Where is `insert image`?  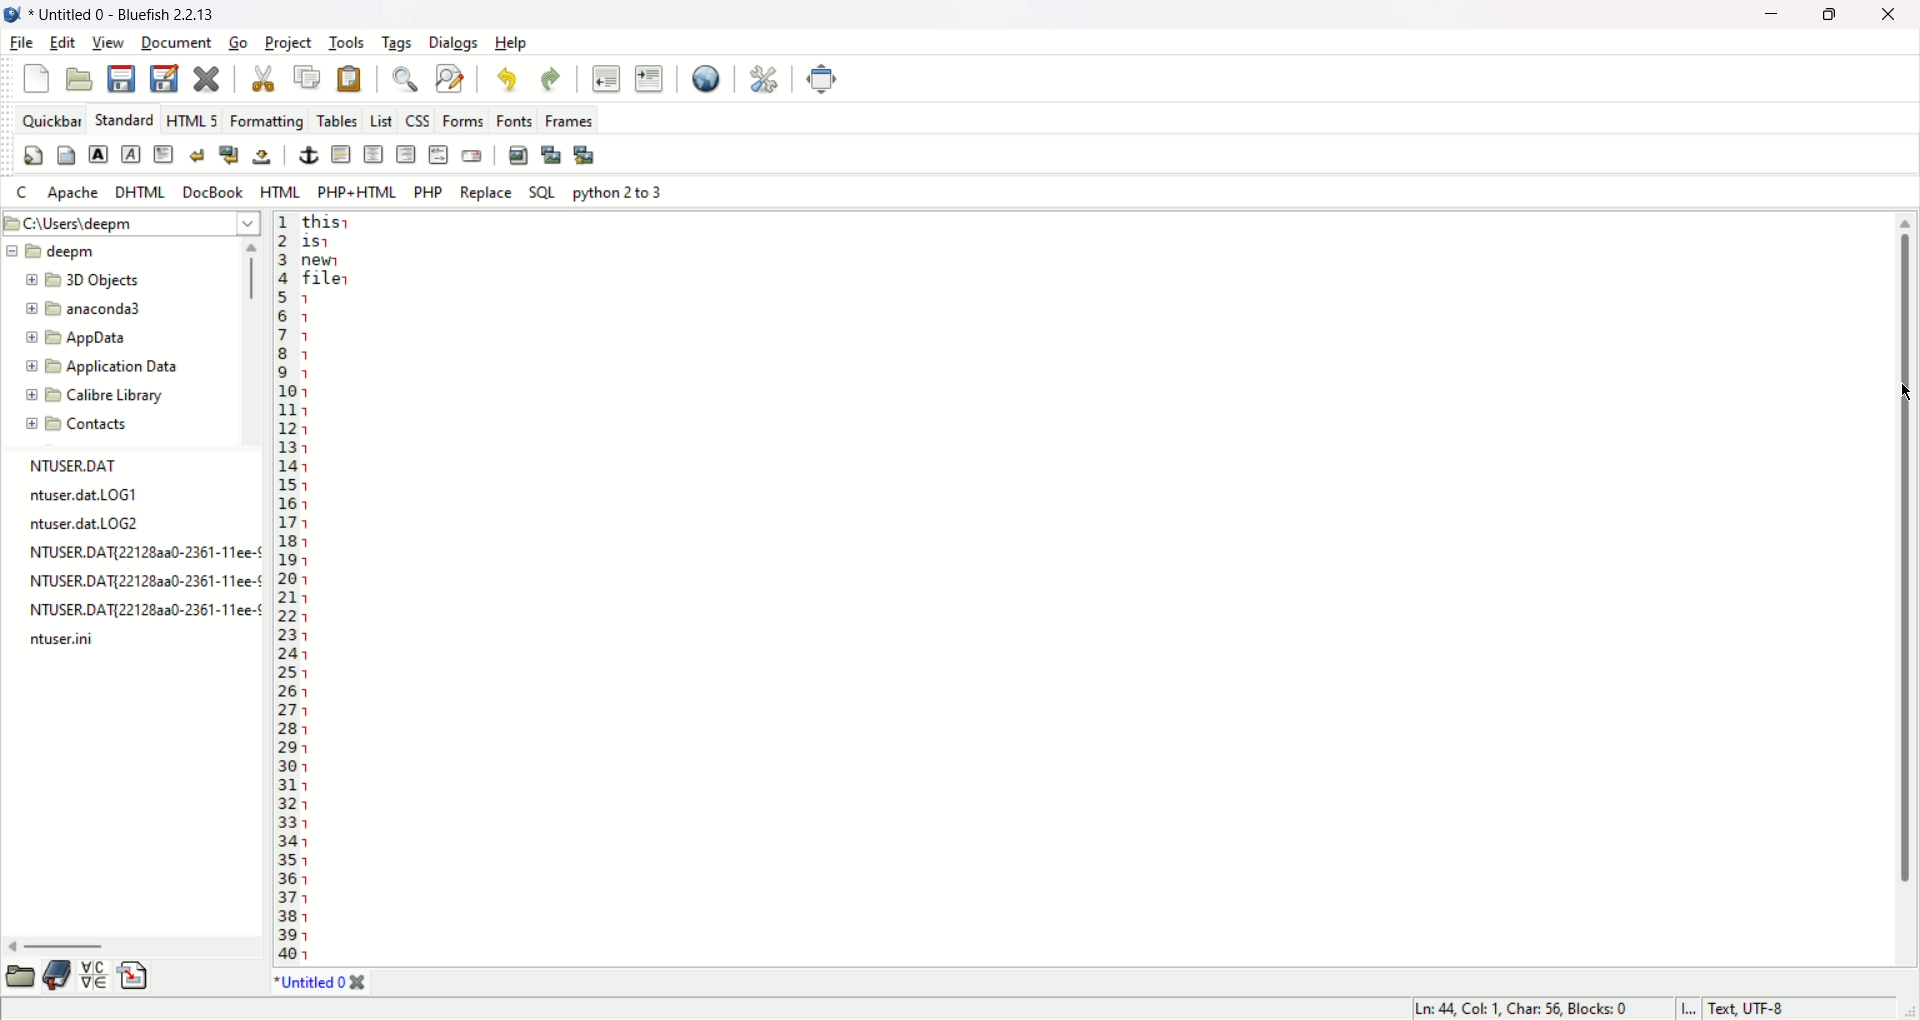
insert image is located at coordinates (517, 154).